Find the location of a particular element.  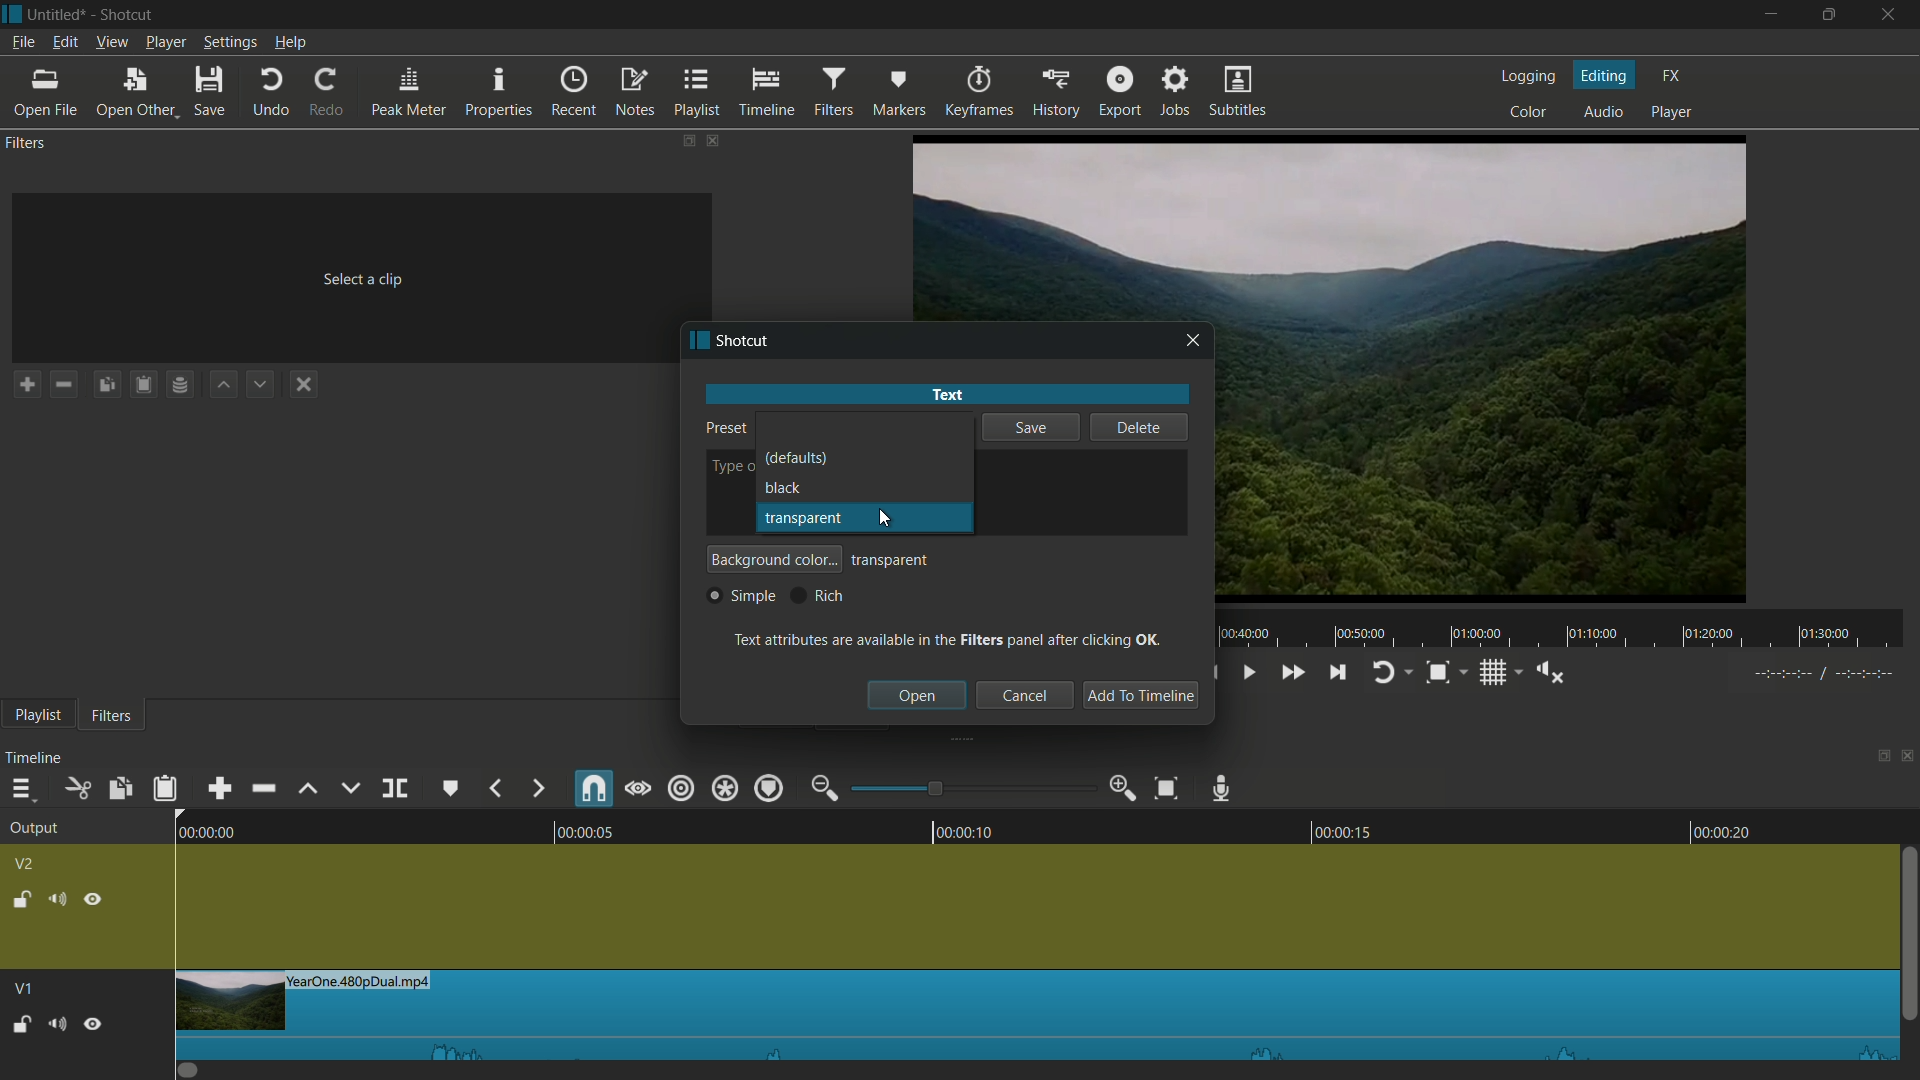

filters is located at coordinates (832, 93).